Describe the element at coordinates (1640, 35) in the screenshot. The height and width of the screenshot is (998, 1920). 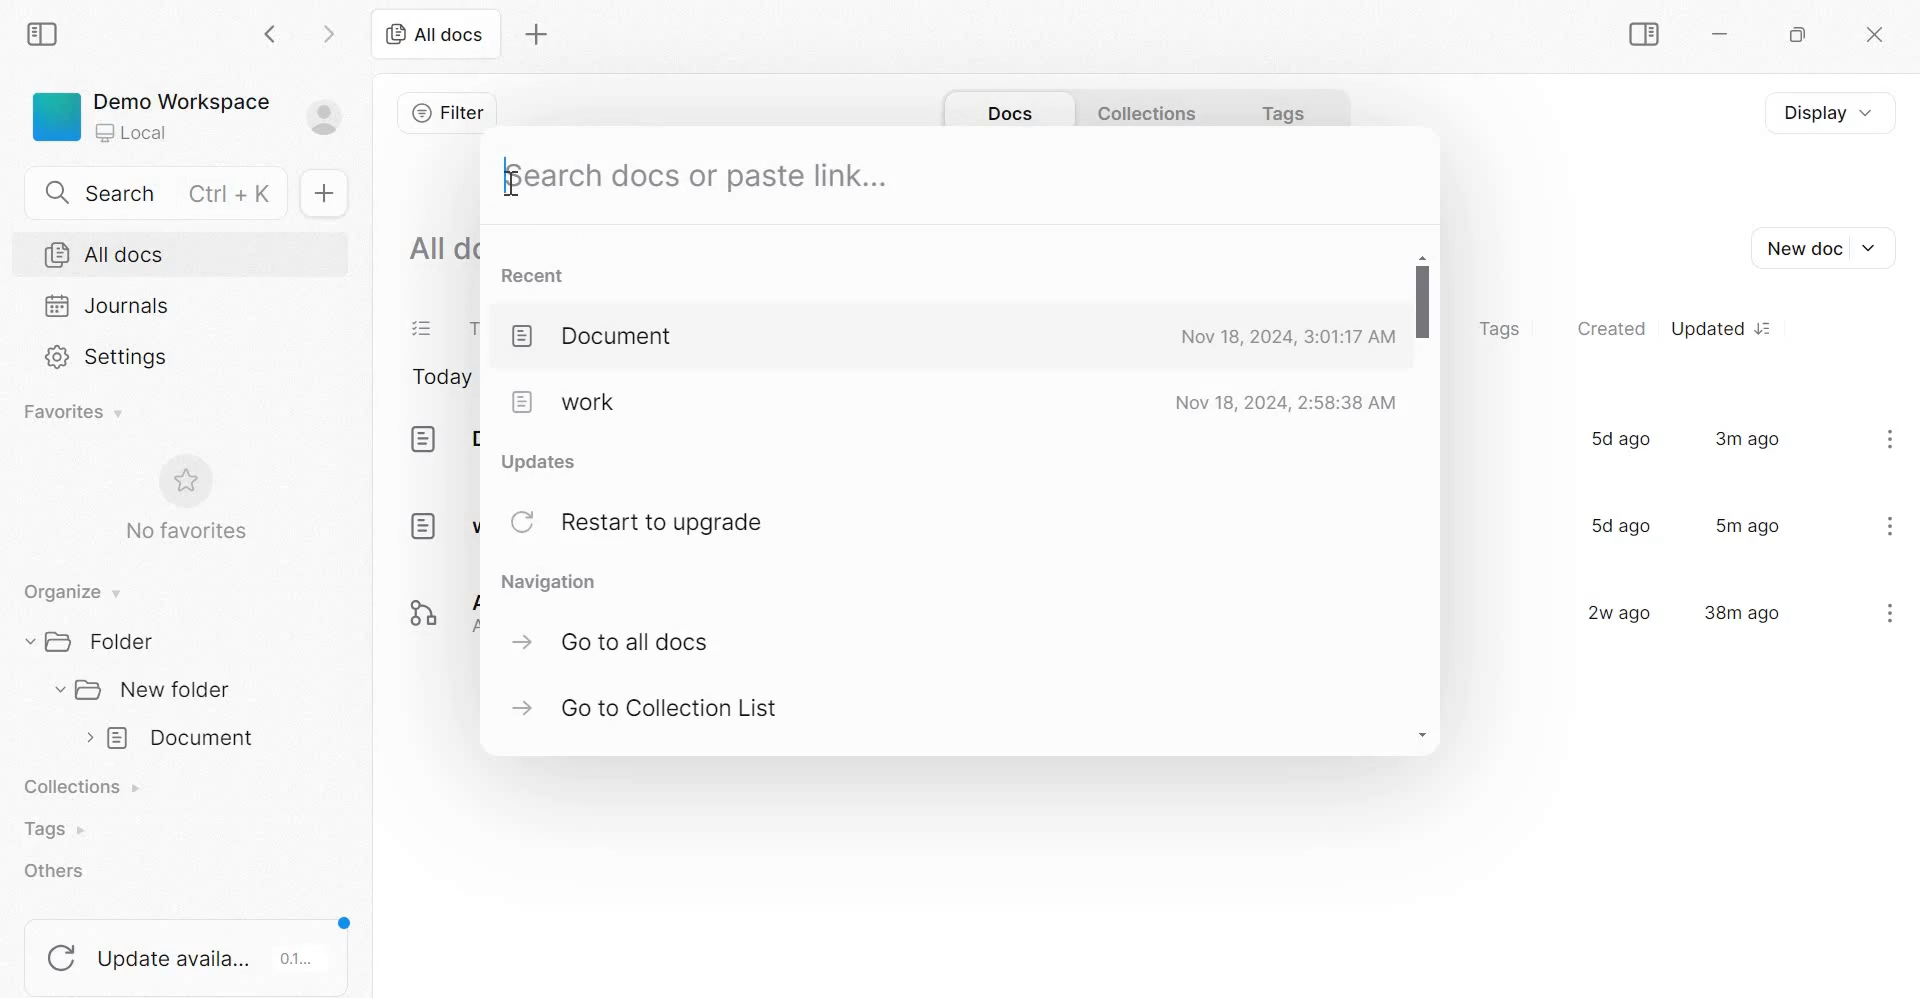
I see `Sidebar Toggle` at that location.